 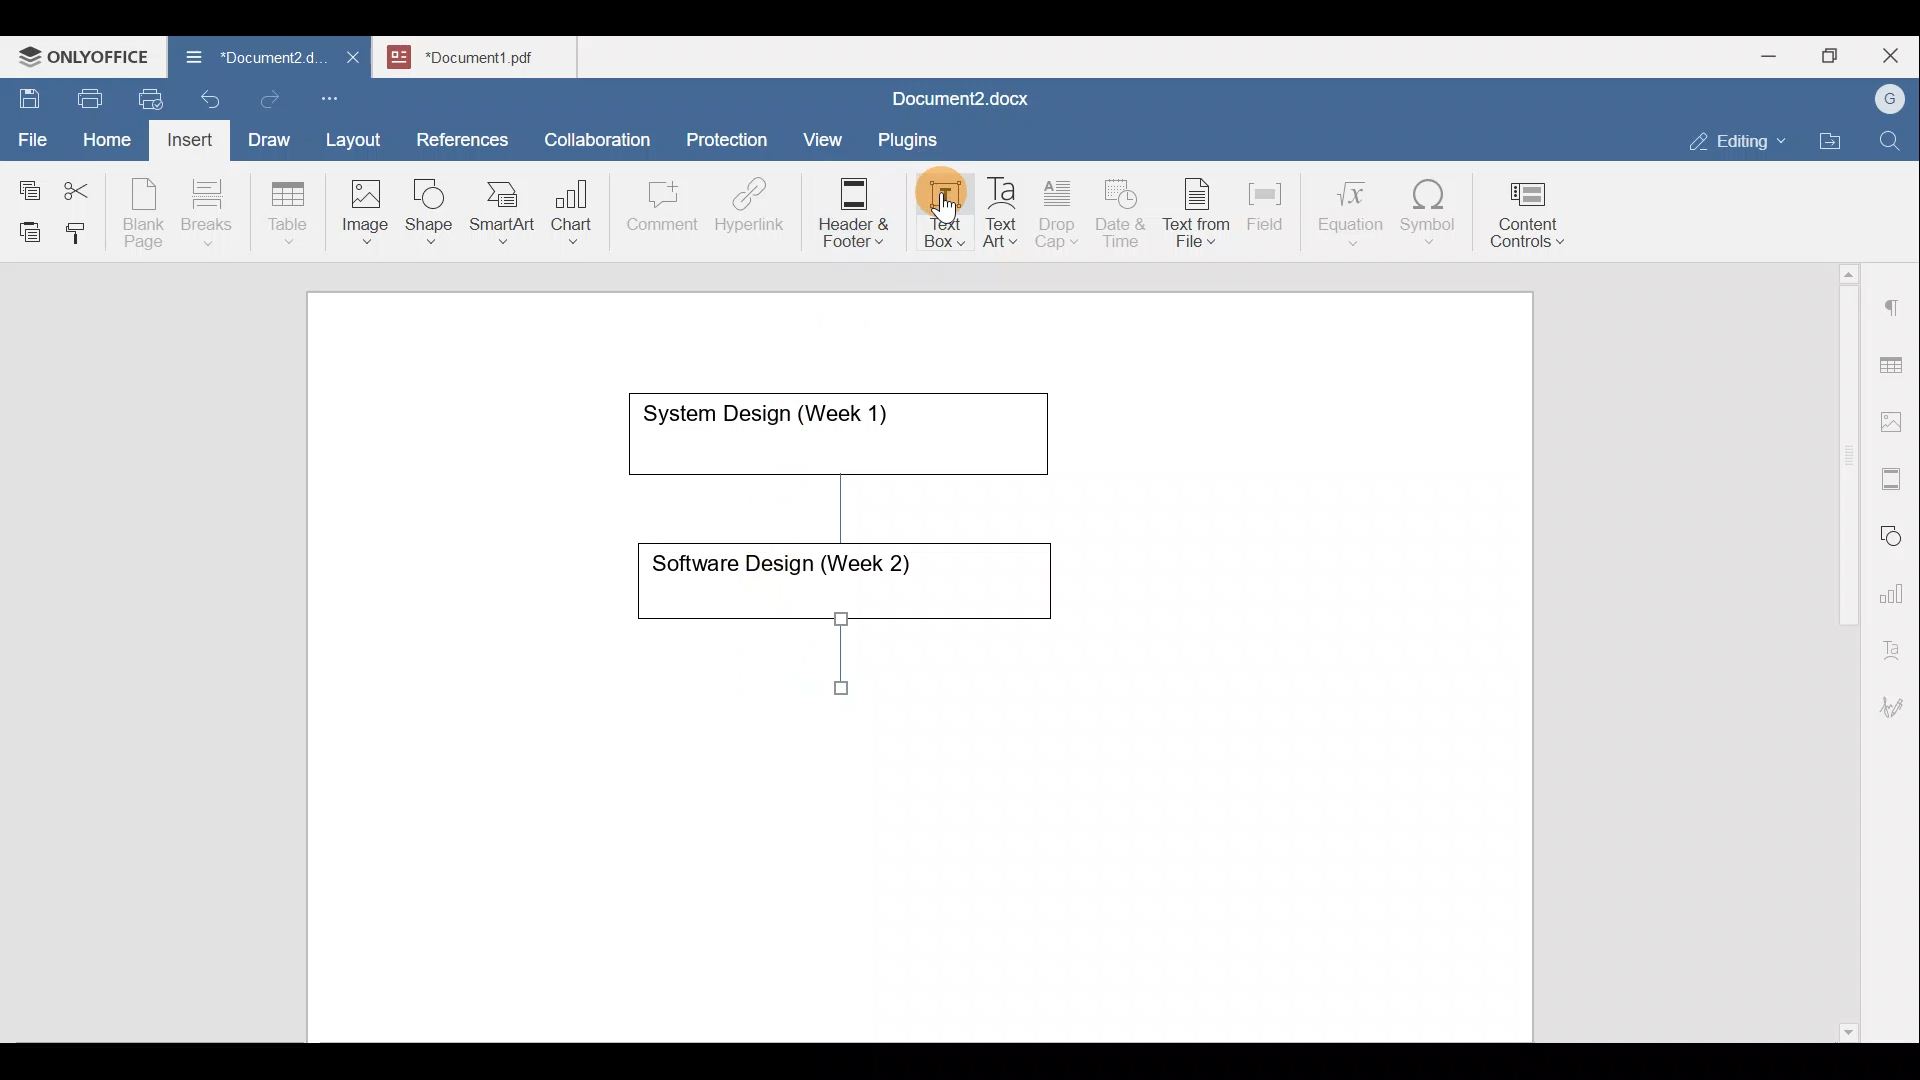 I want to click on Editing mode, so click(x=1738, y=137).